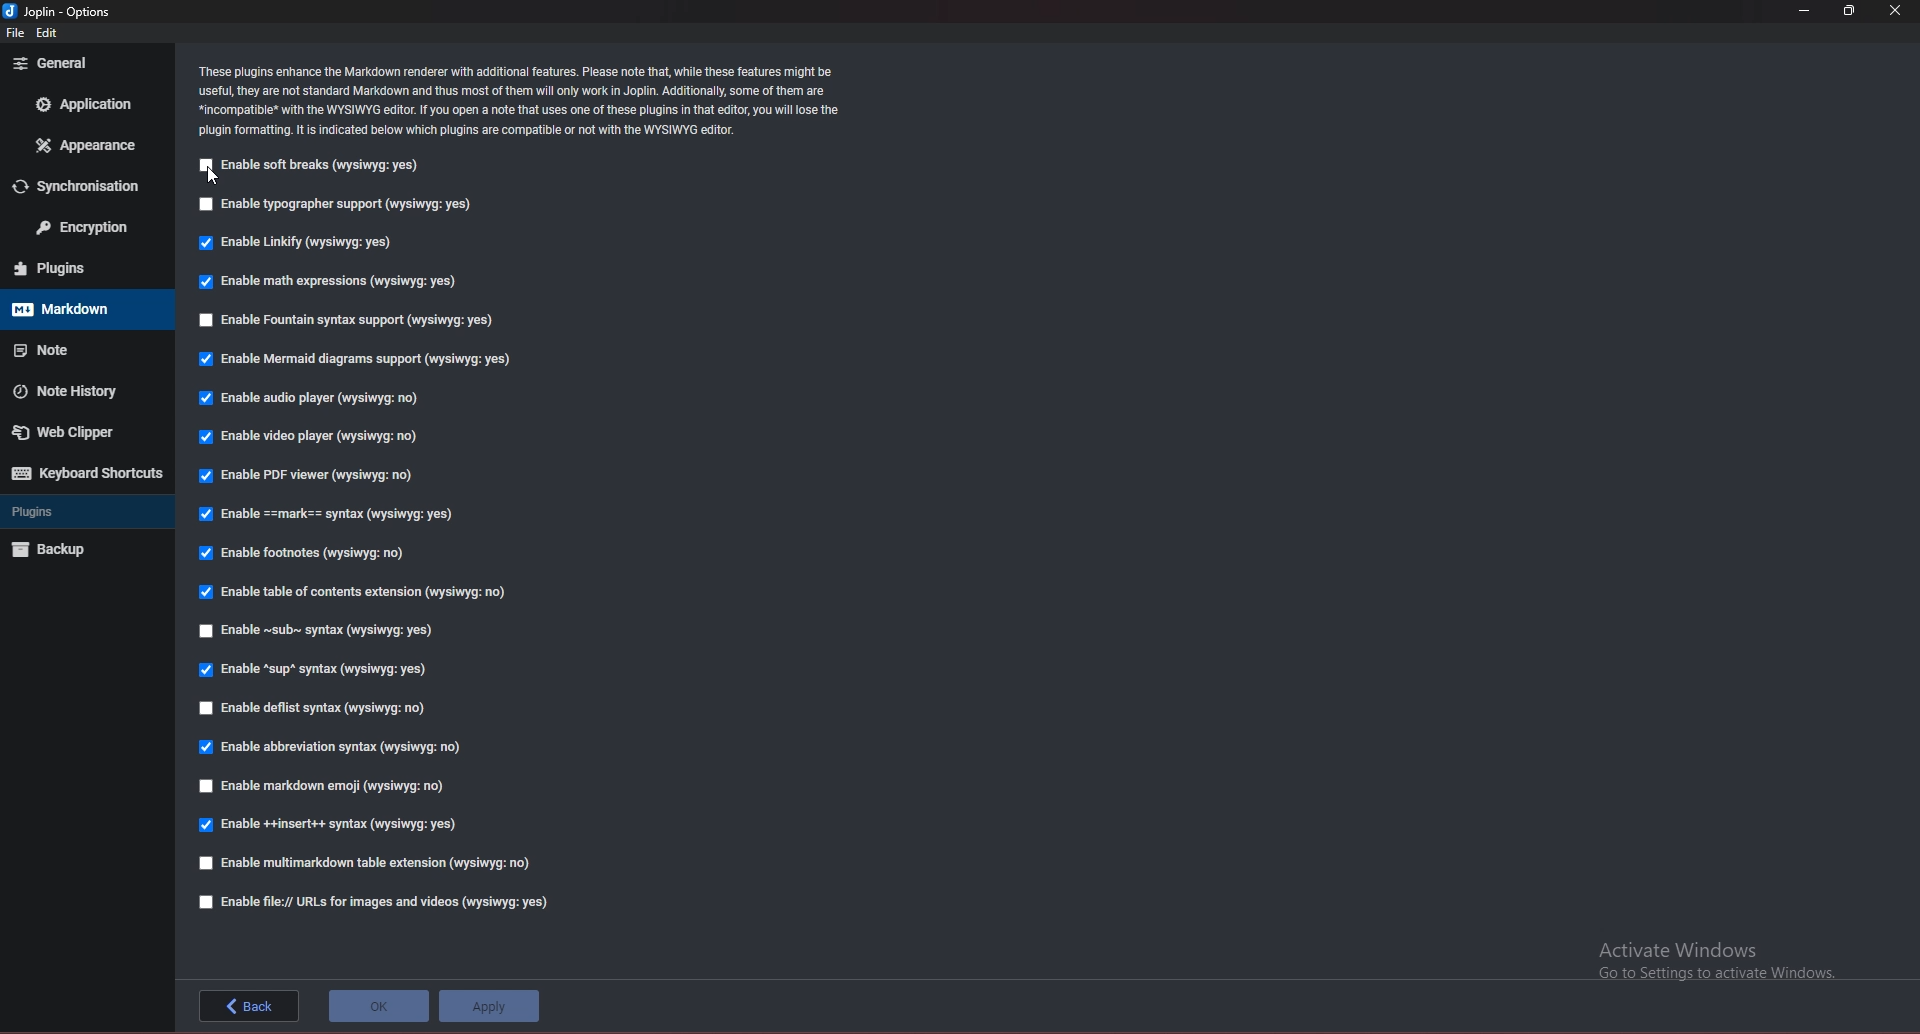 Image resolution: width=1920 pixels, height=1034 pixels. I want to click on info, so click(519, 101).